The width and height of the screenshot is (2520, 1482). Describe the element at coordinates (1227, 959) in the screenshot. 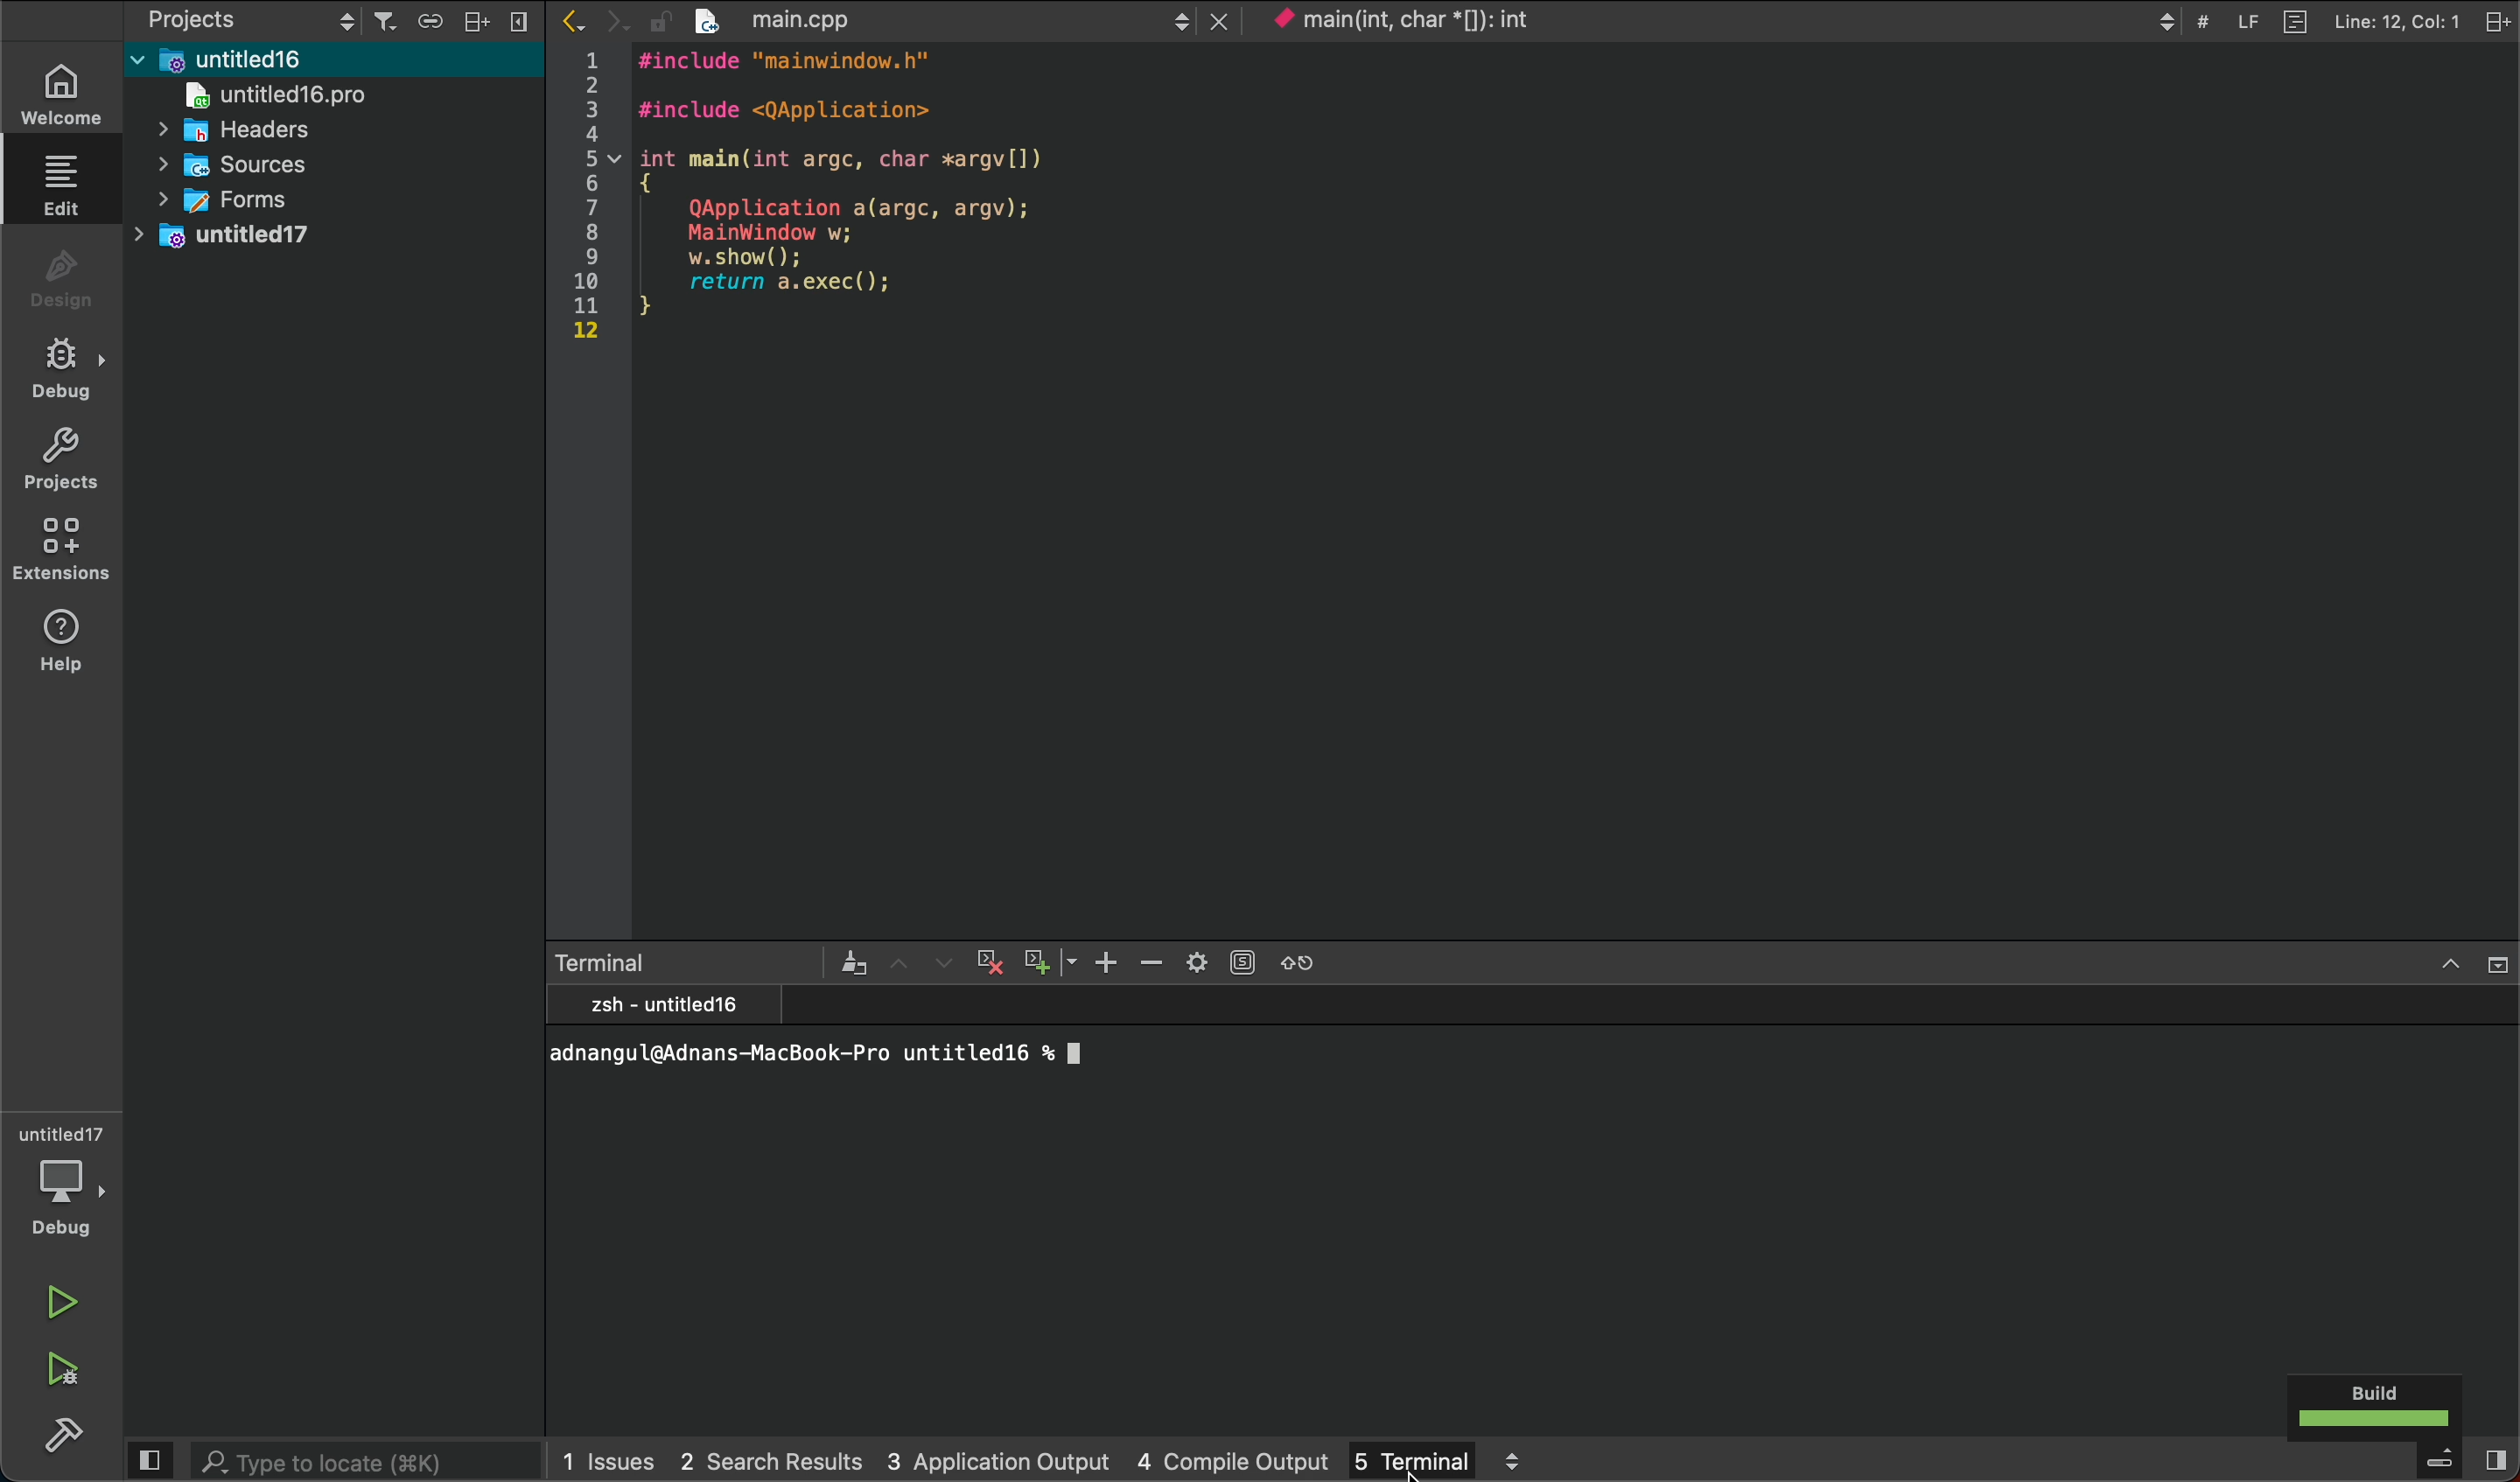

I see `setting` at that location.